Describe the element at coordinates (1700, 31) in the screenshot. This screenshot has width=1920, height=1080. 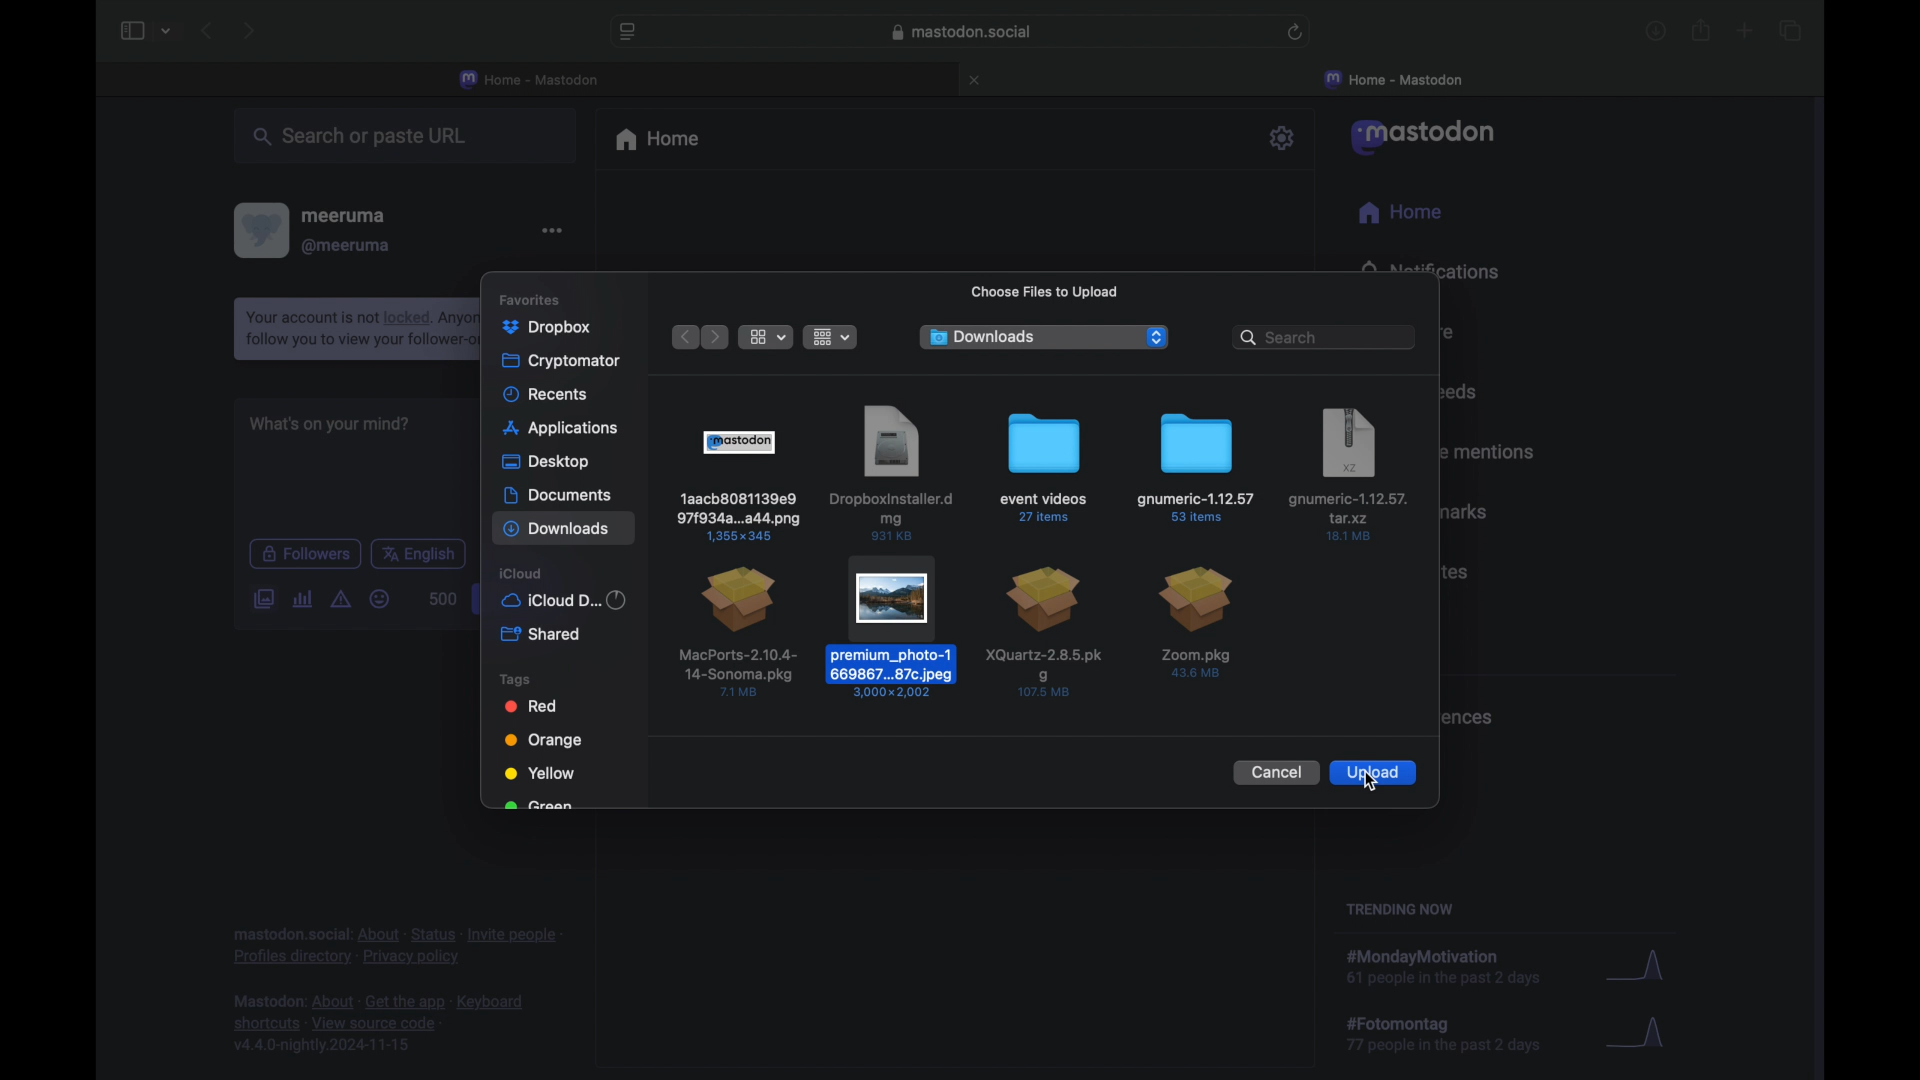
I see `share` at that location.